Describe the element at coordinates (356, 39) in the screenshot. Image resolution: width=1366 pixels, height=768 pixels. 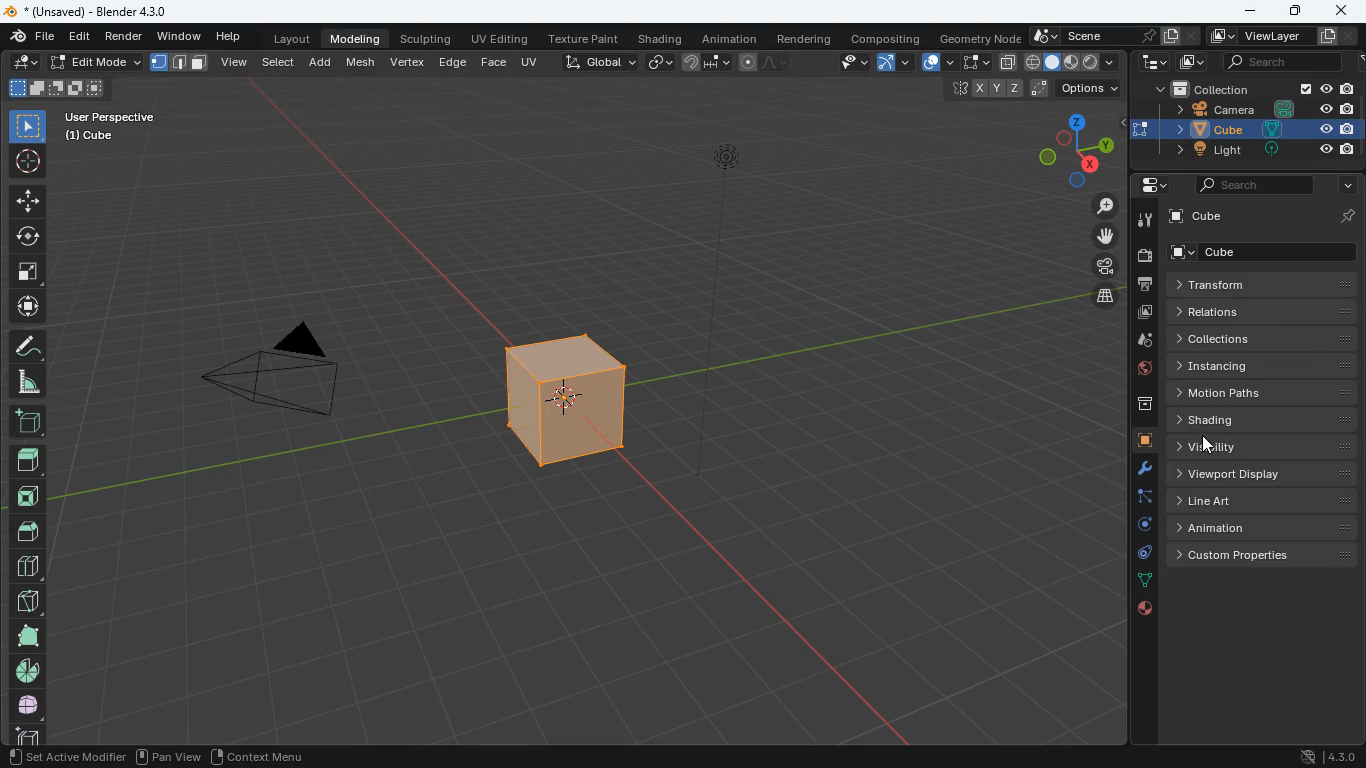
I see `modeling` at that location.